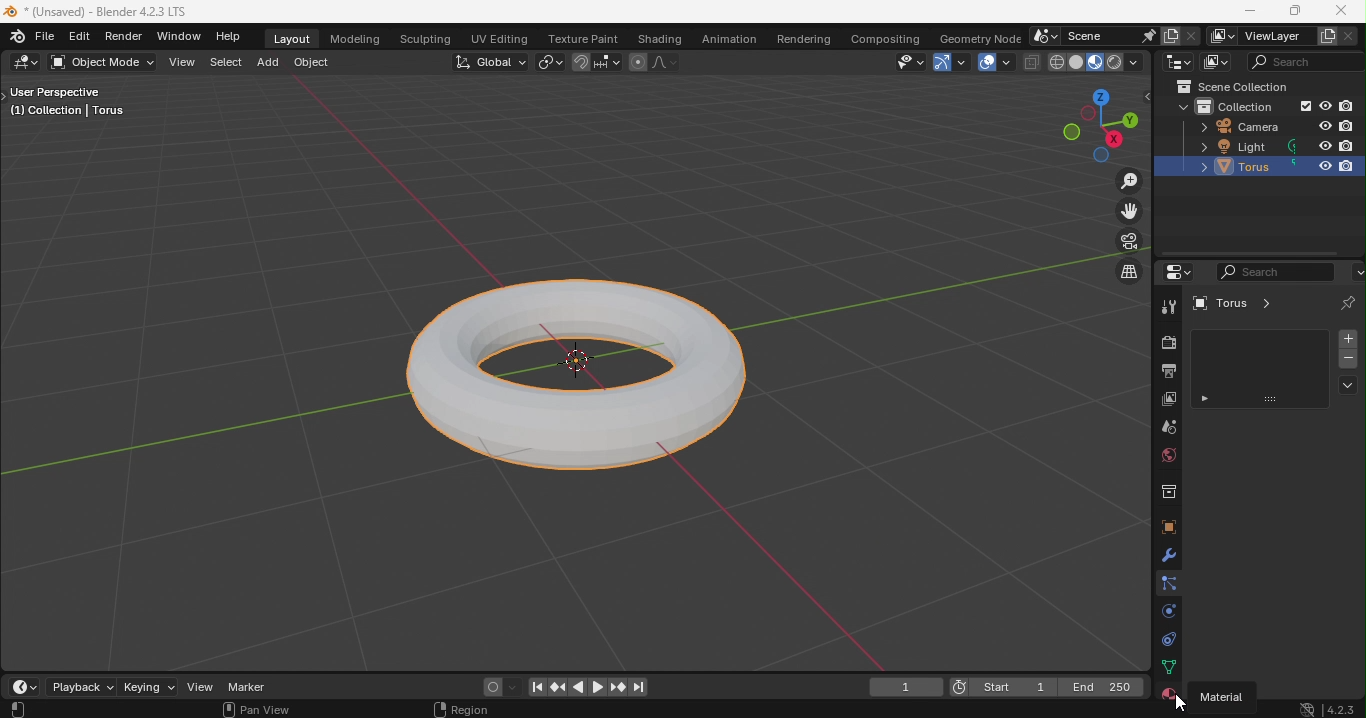 The height and width of the screenshot is (718, 1366). What do you see at coordinates (1056, 62) in the screenshot?
I see `Viewport shading` at bounding box center [1056, 62].